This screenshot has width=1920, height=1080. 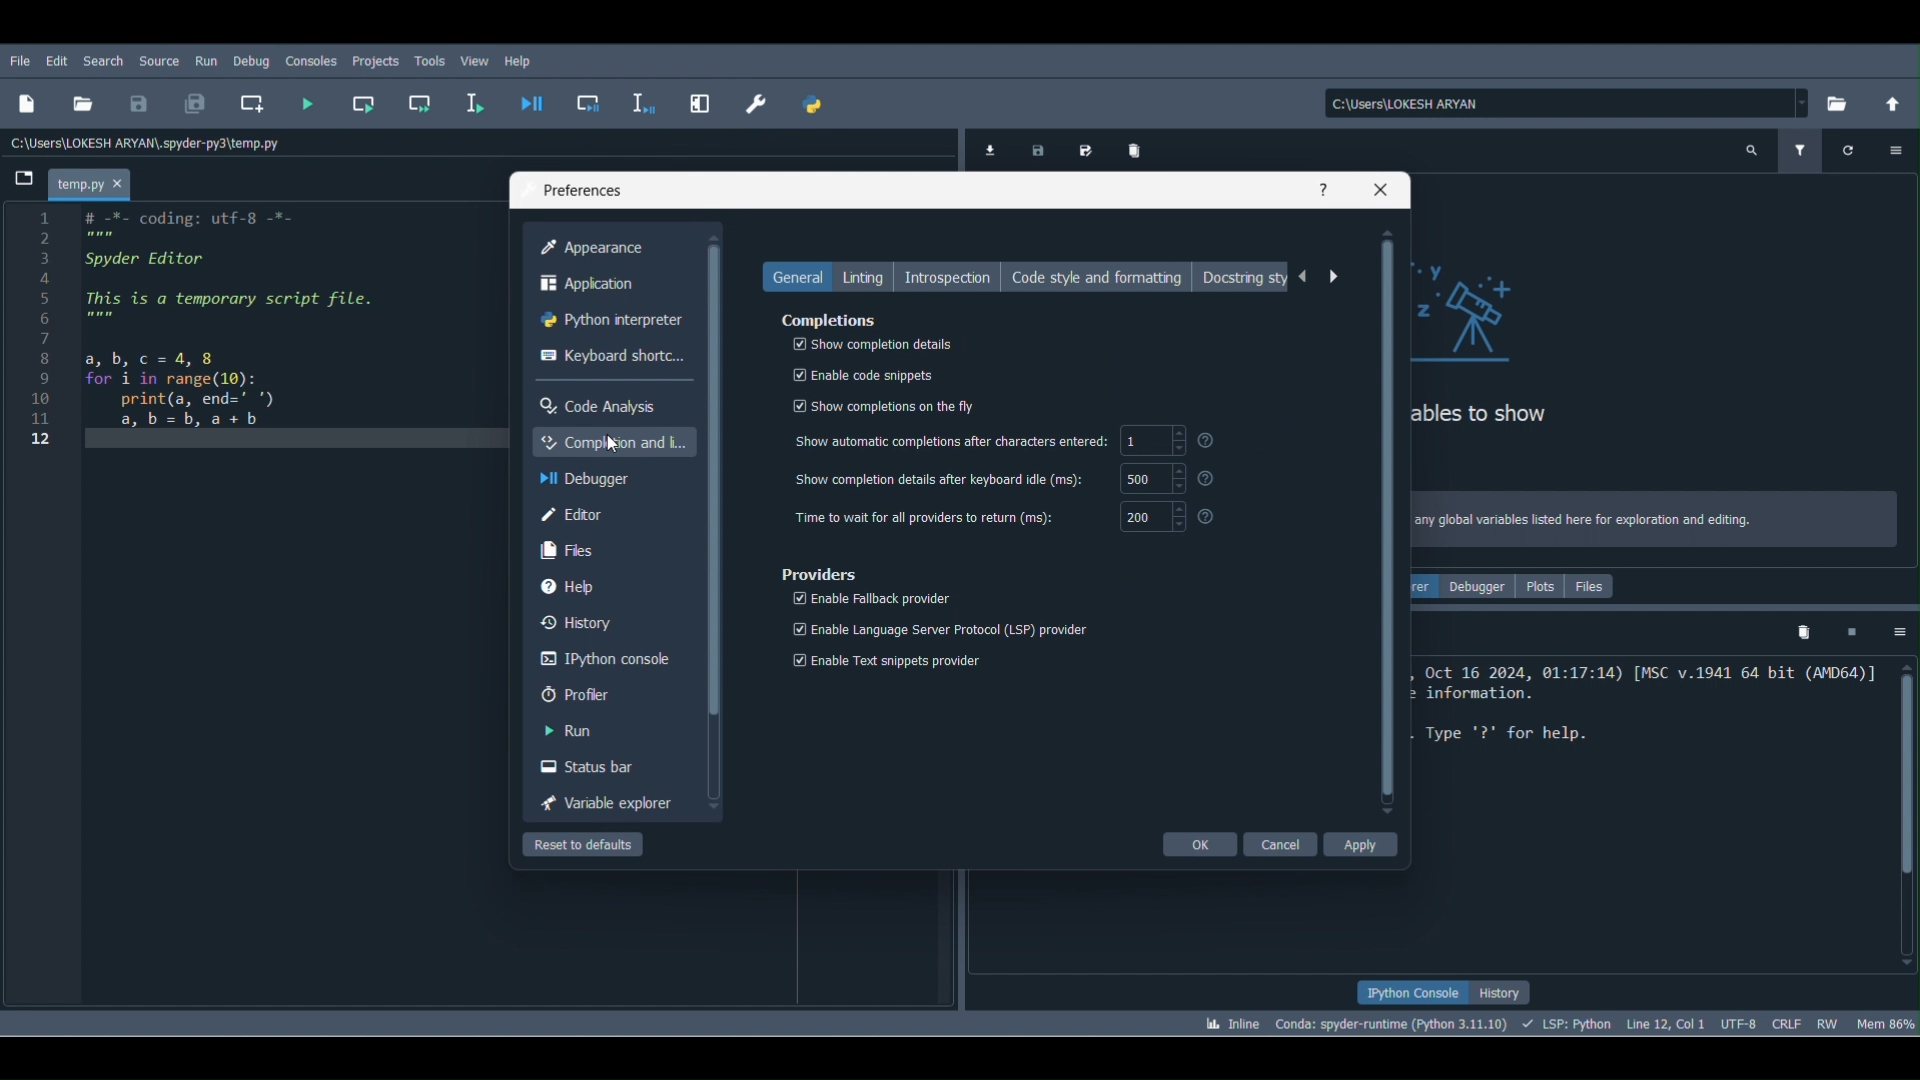 What do you see at coordinates (1892, 630) in the screenshot?
I see `Options` at bounding box center [1892, 630].